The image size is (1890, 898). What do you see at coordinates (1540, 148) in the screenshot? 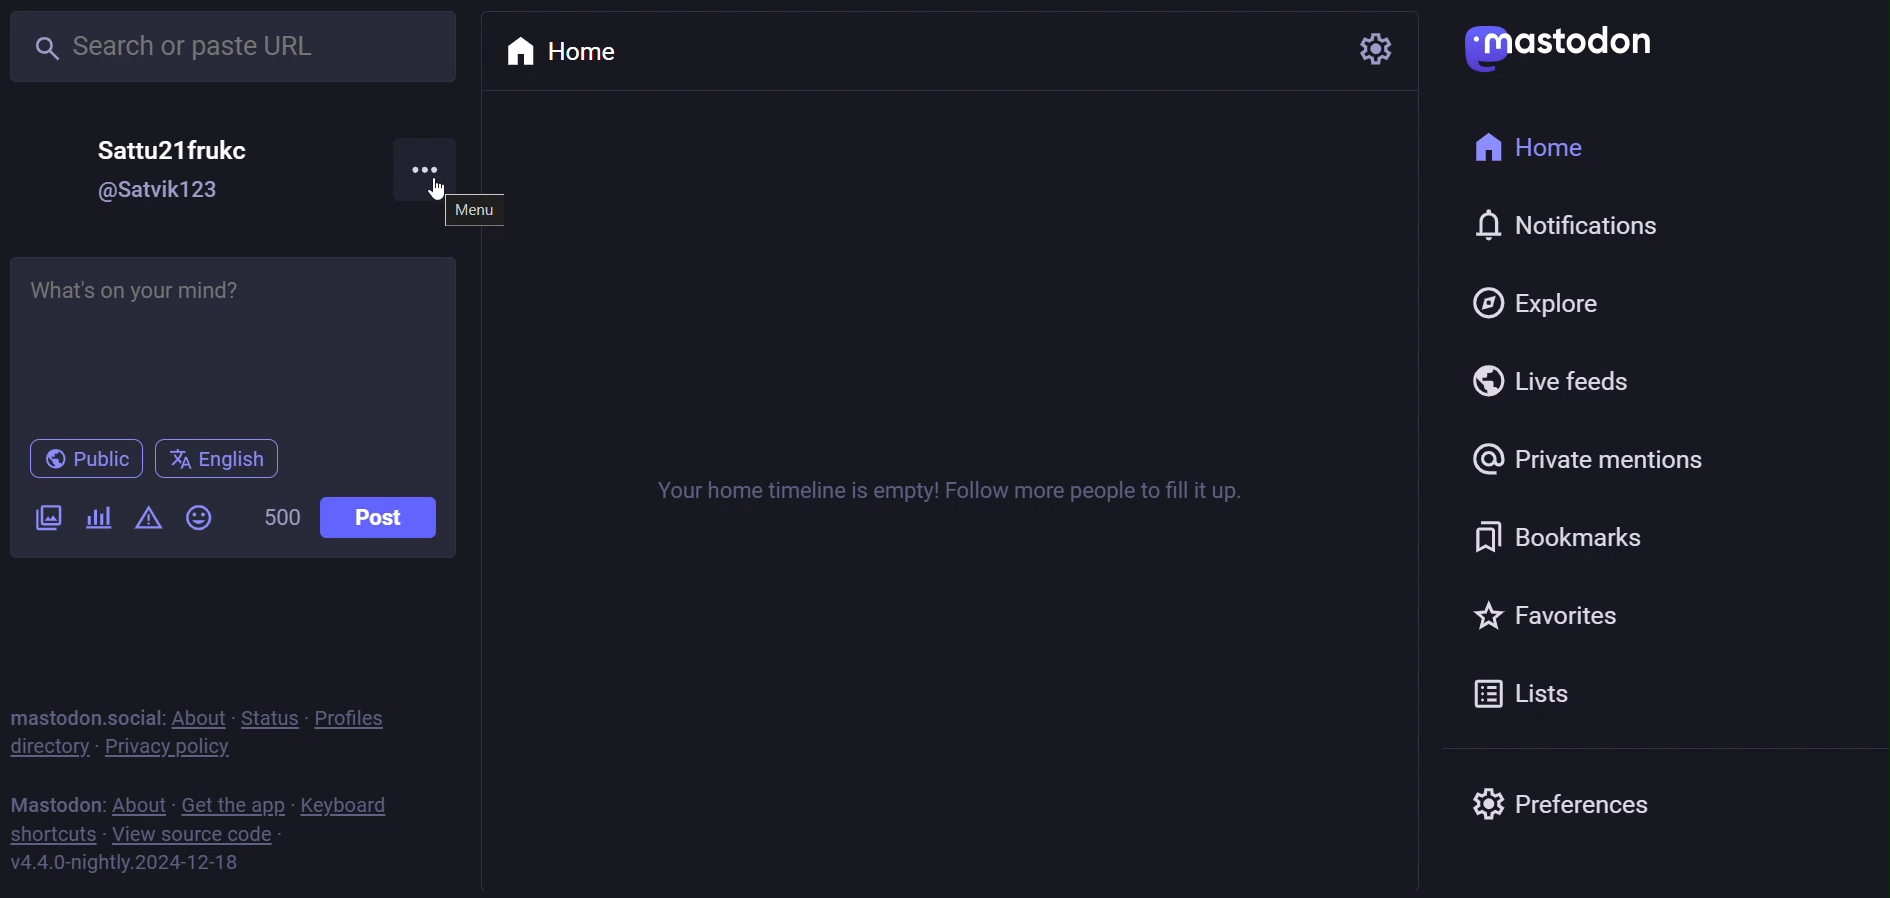
I see `home` at bounding box center [1540, 148].